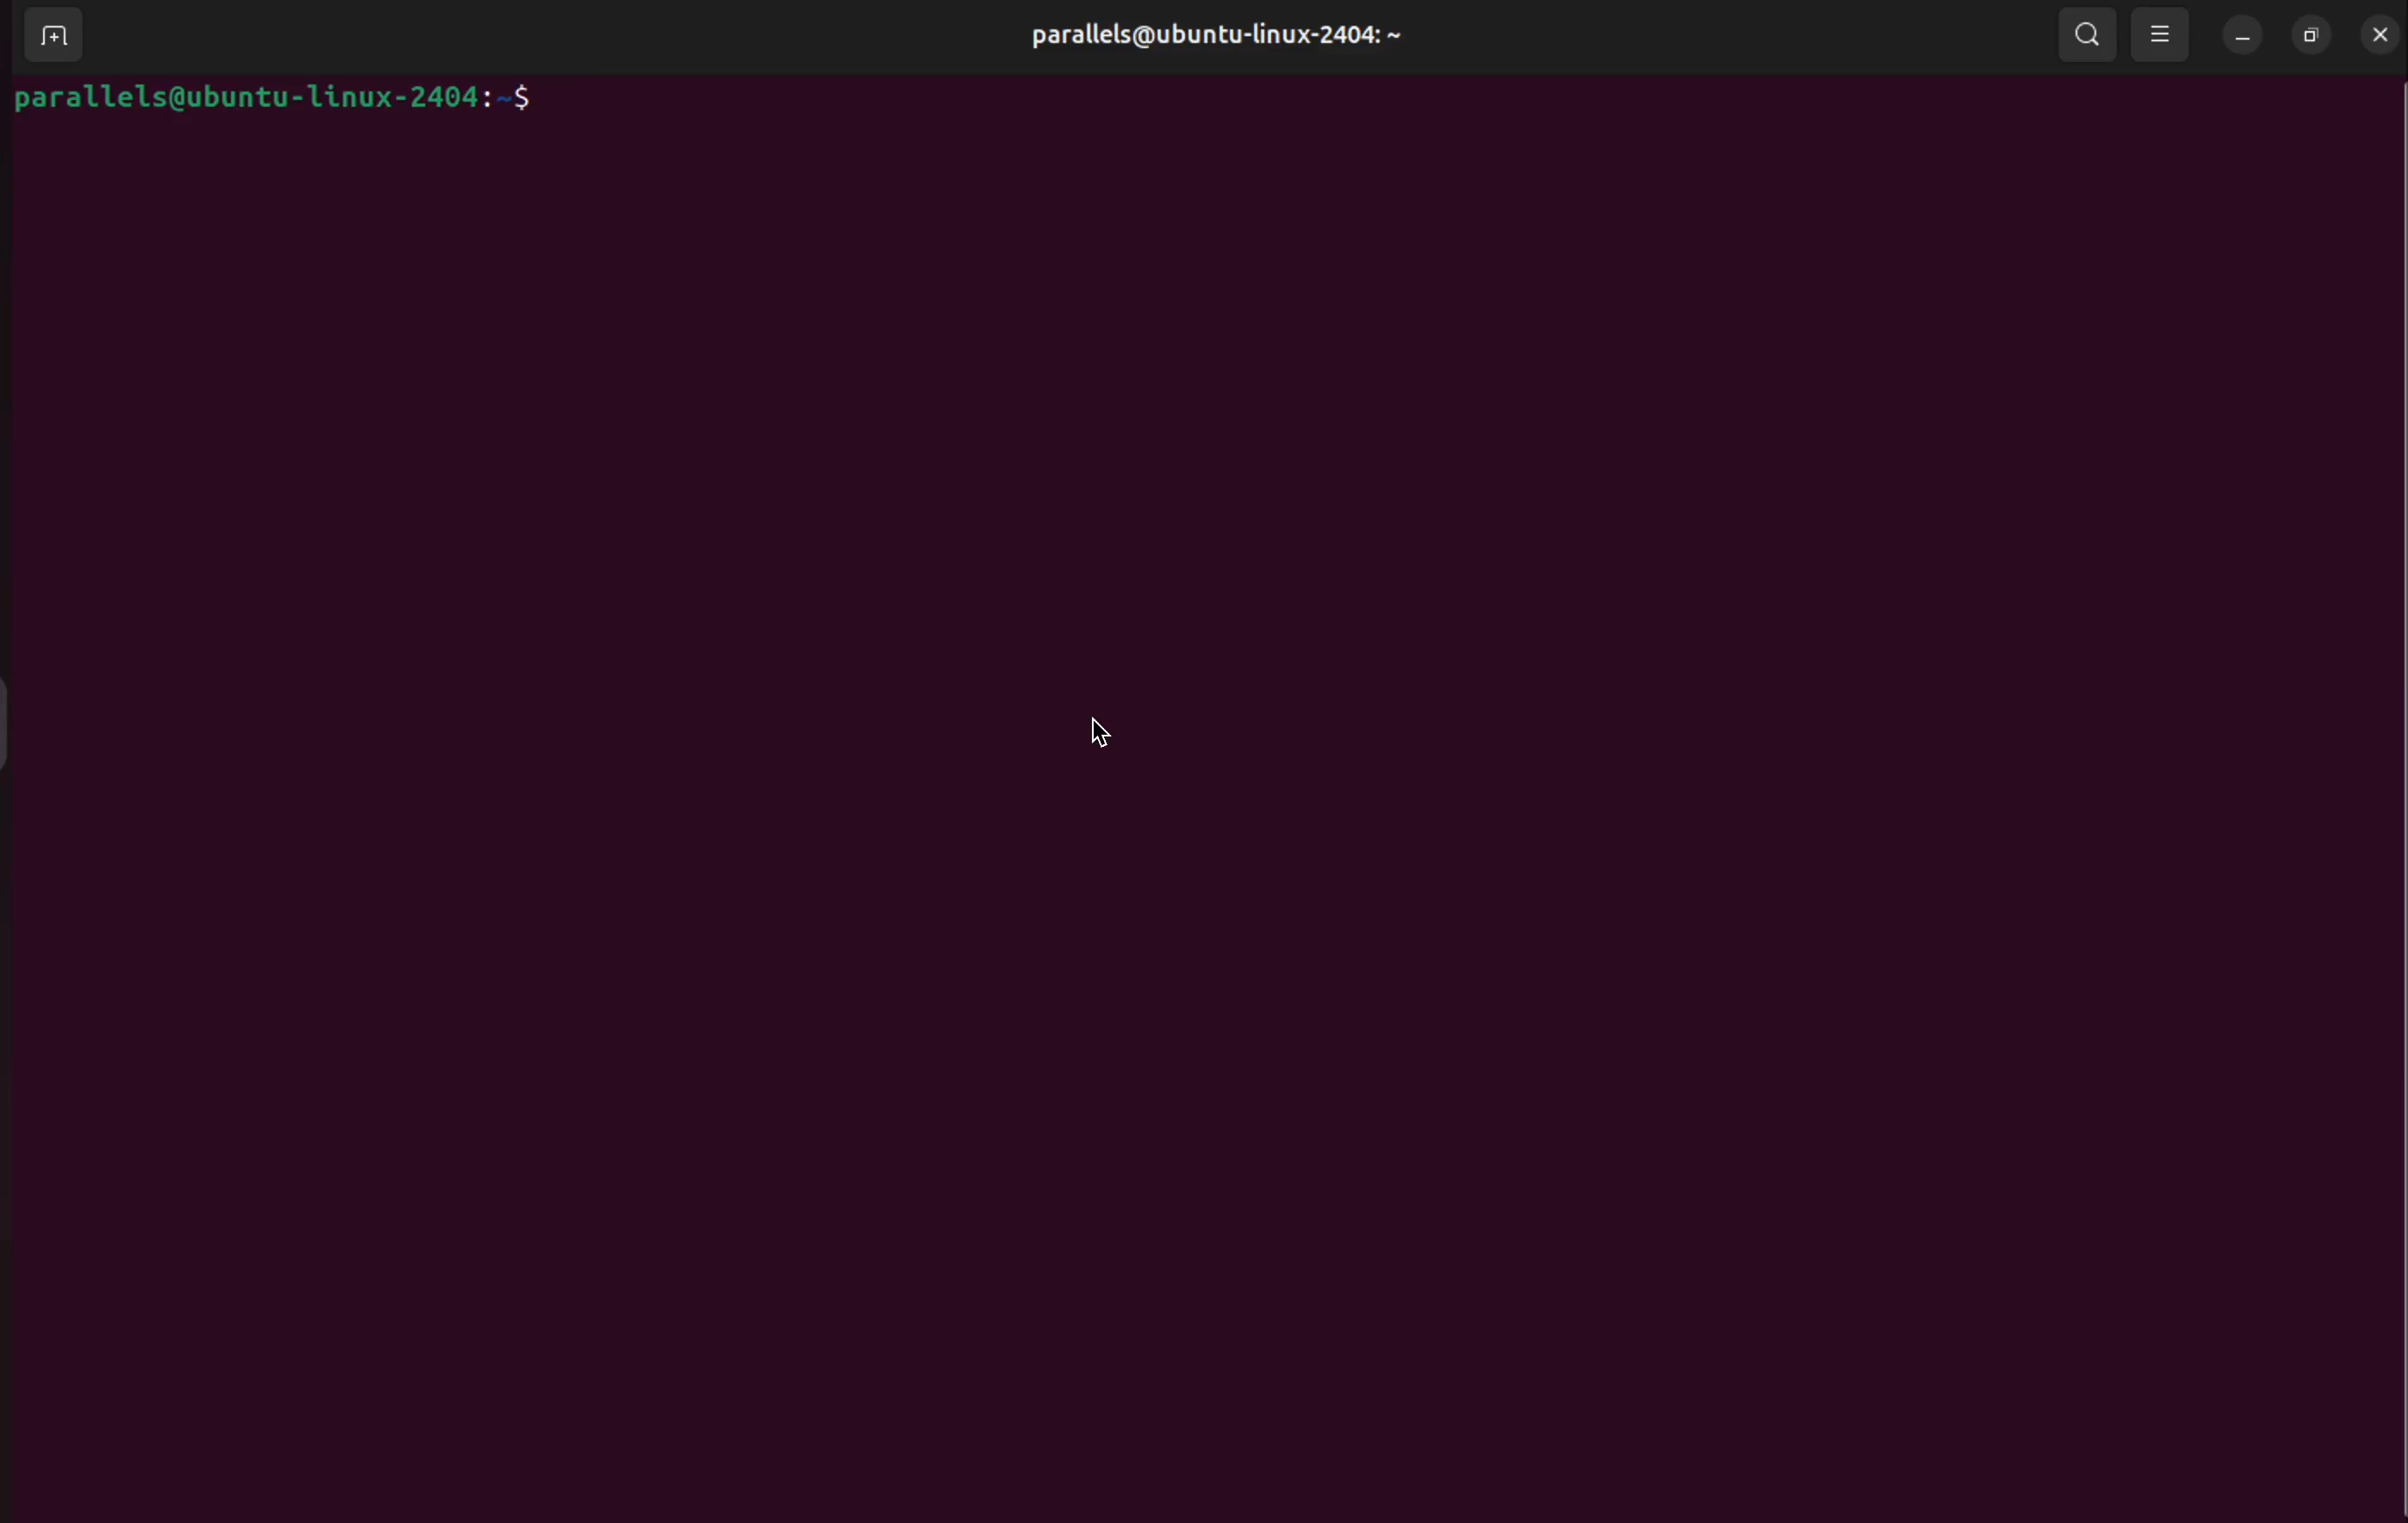 The height and width of the screenshot is (1523, 2408). I want to click on resize, so click(2308, 36).